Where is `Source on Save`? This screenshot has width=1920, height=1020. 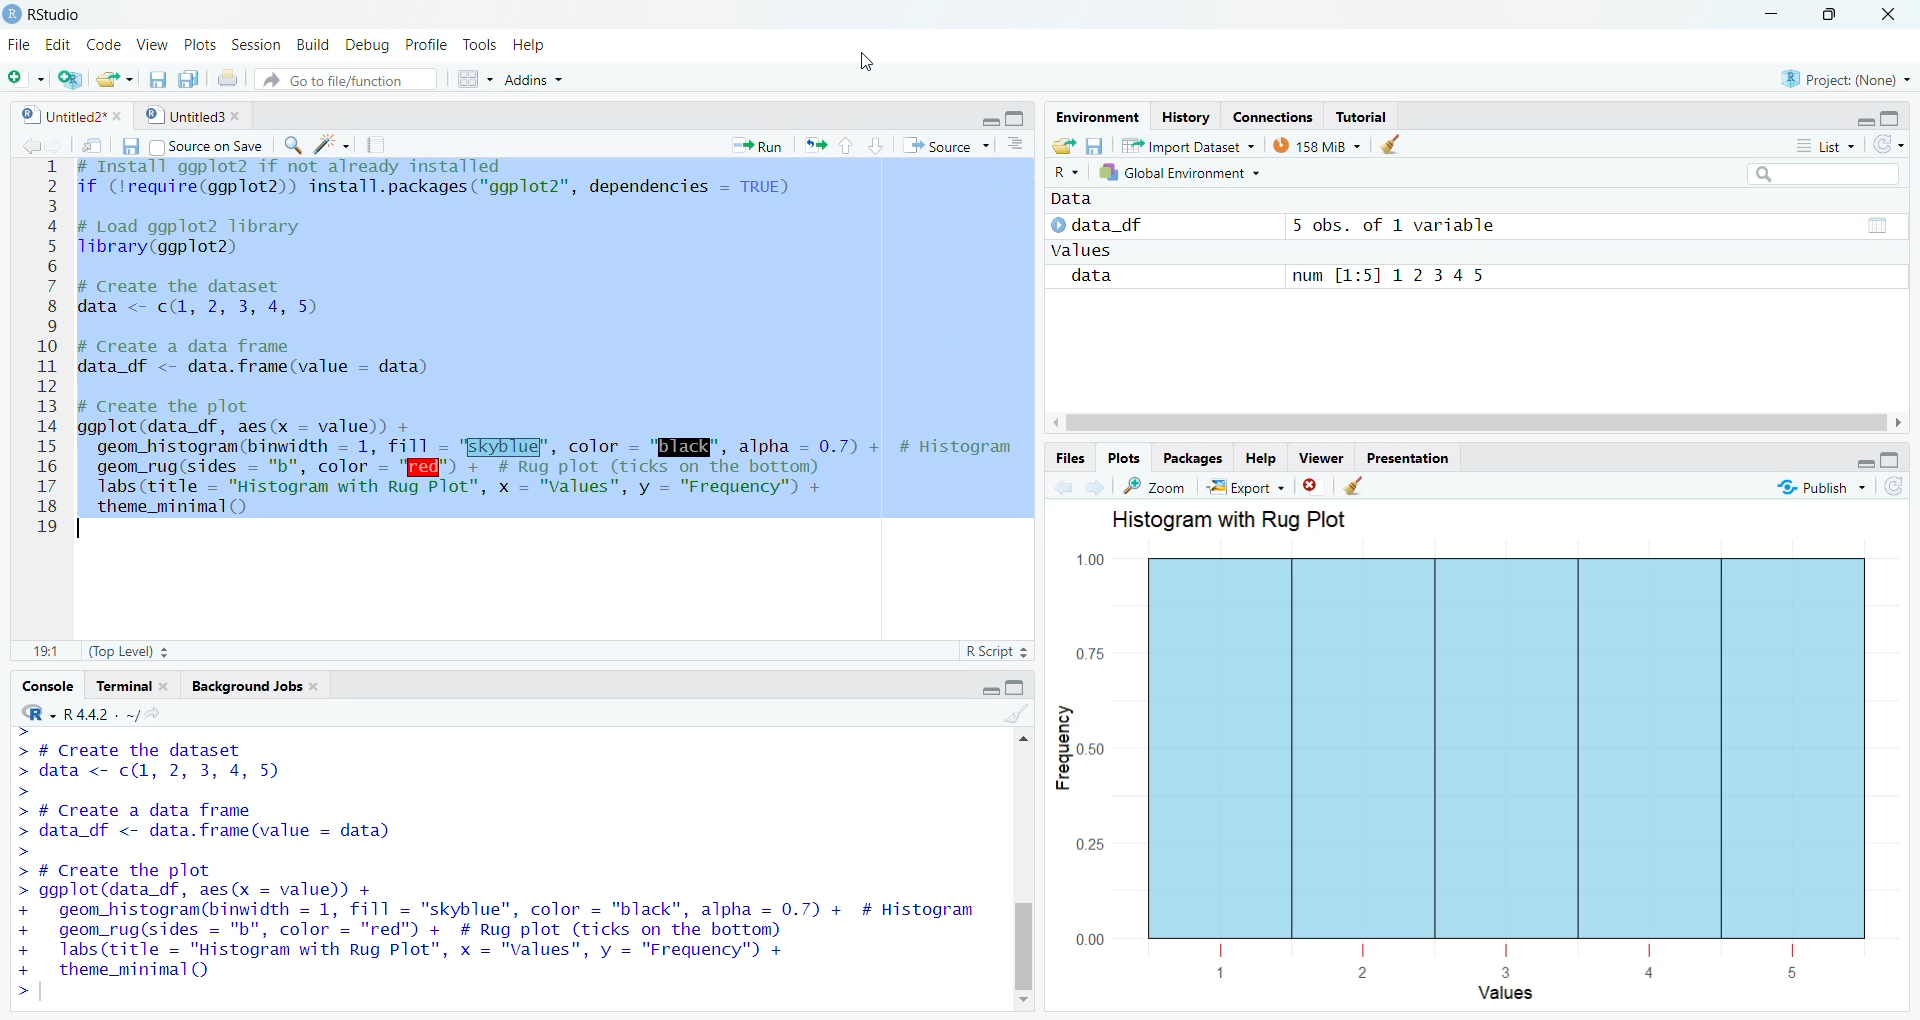
Source on Save is located at coordinates (211, 143).